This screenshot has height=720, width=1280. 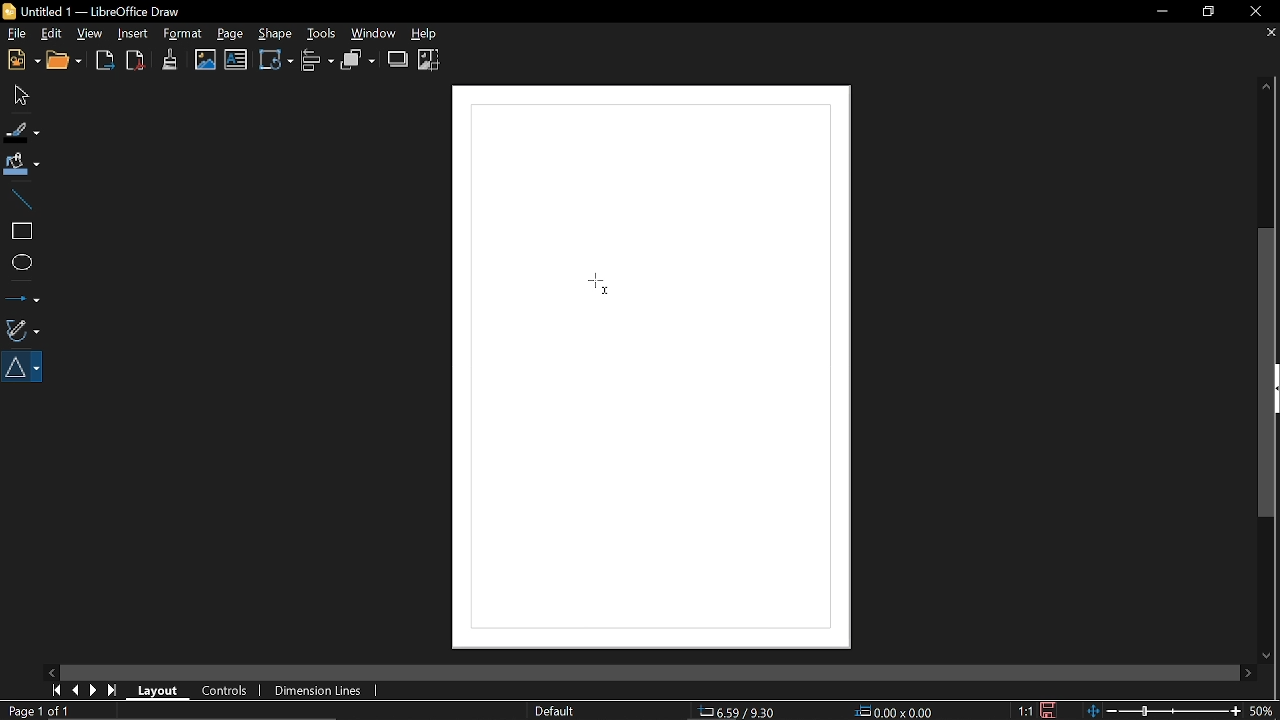 What do you see at coordinates (1263, 710) in the screenshot?
I see `Zoom` at bounding box center [1263, 710].